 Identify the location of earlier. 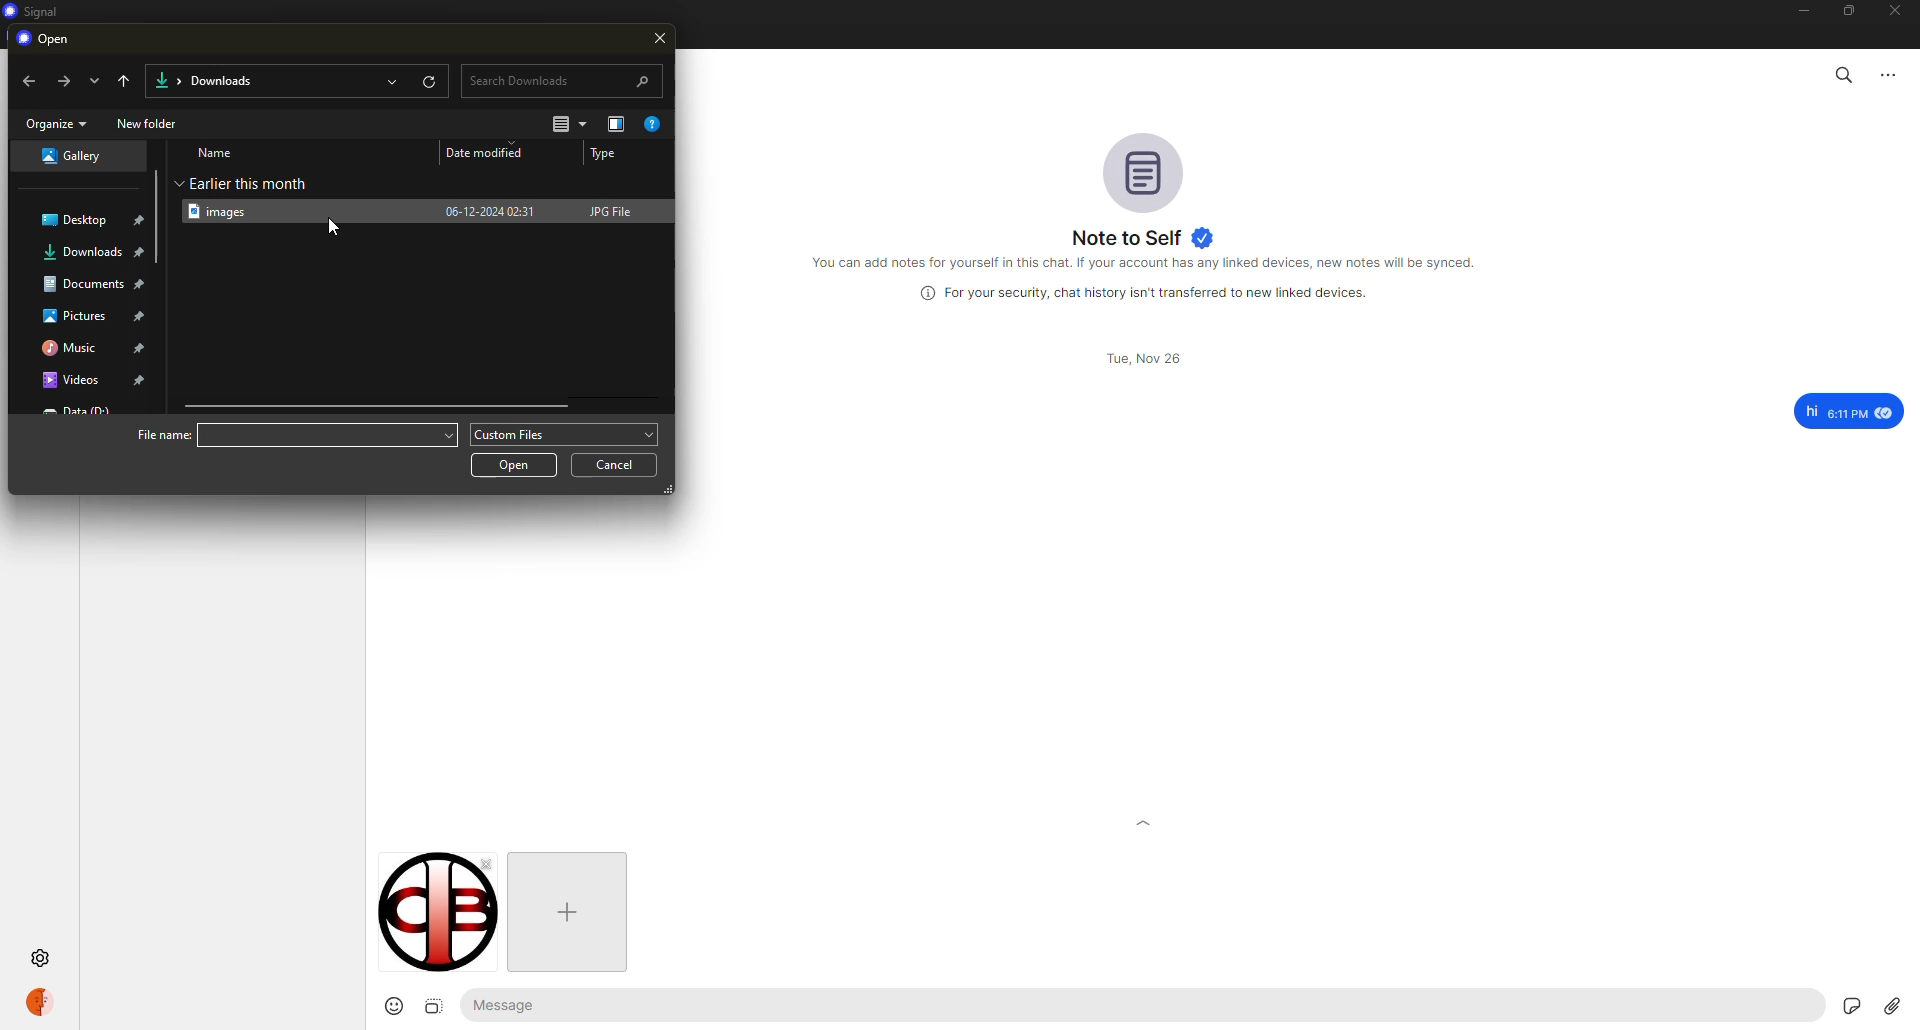
(248, 182).